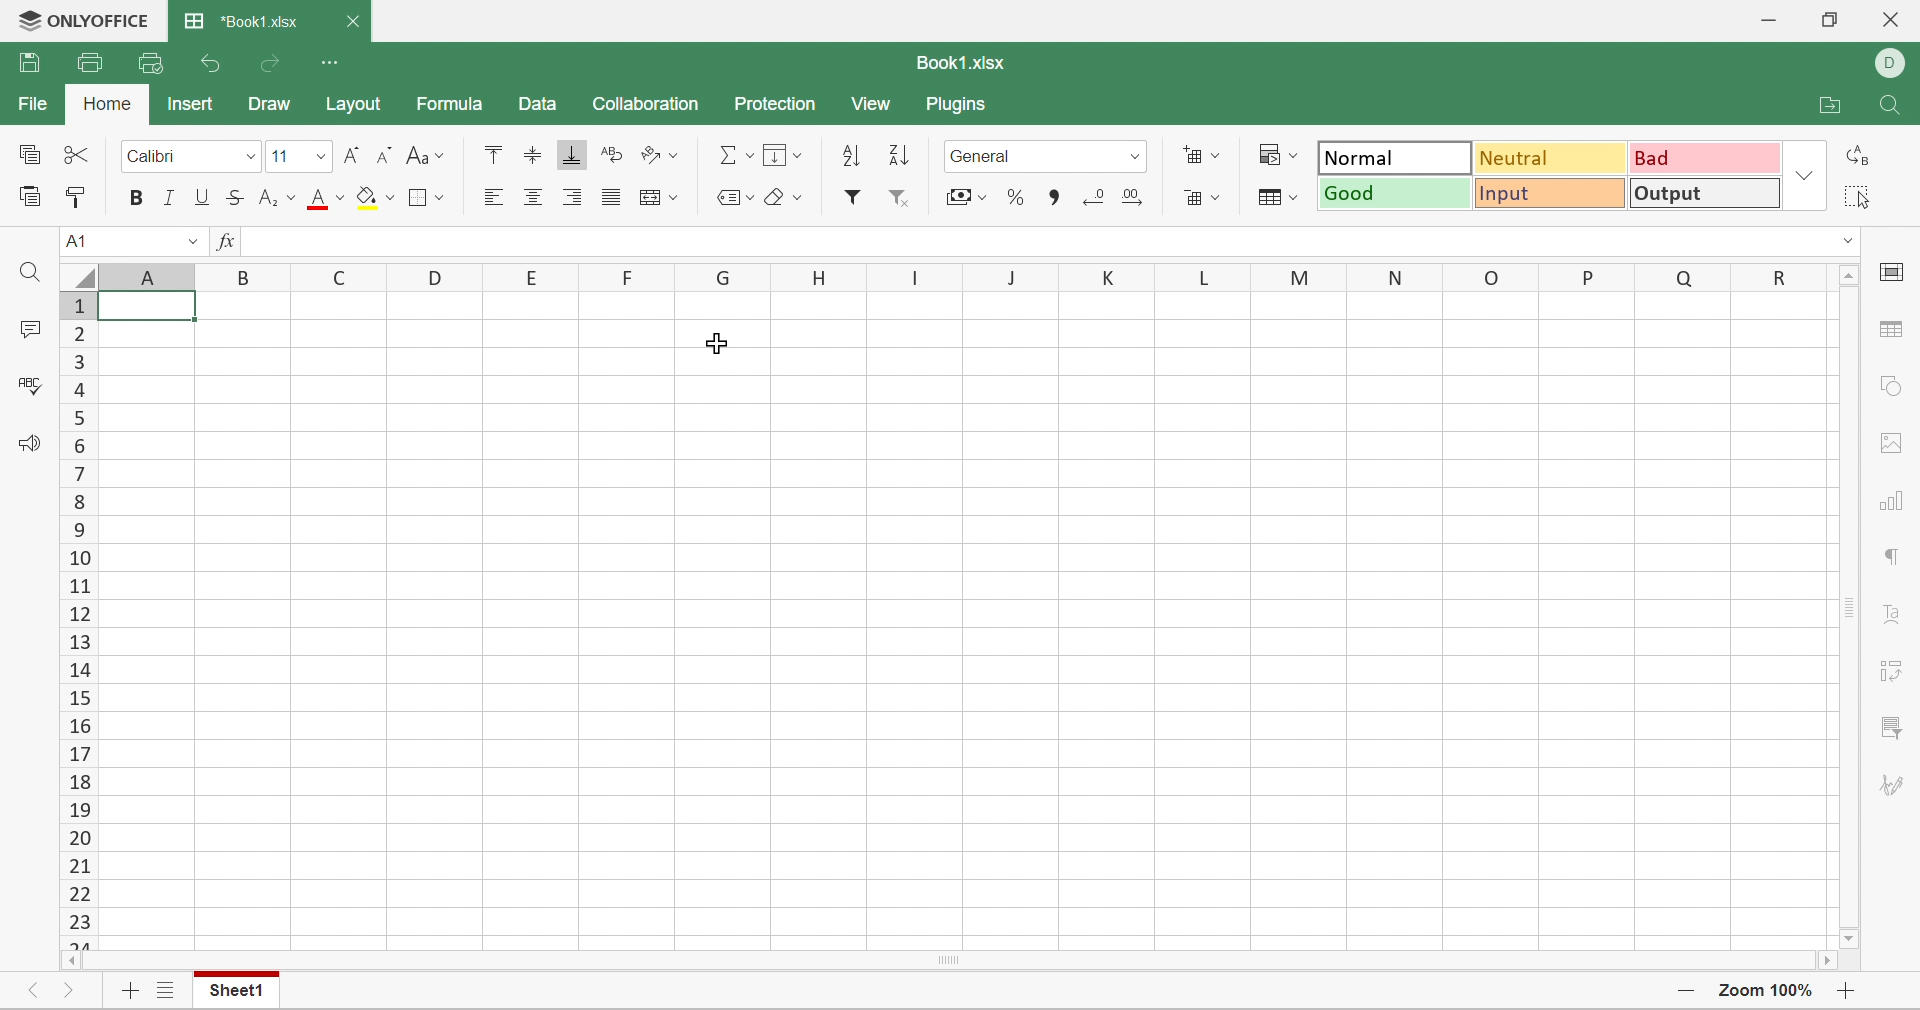  Describe the element at coordinates (1848, 993) in the screenshot. I see `Zoom in` at that location.